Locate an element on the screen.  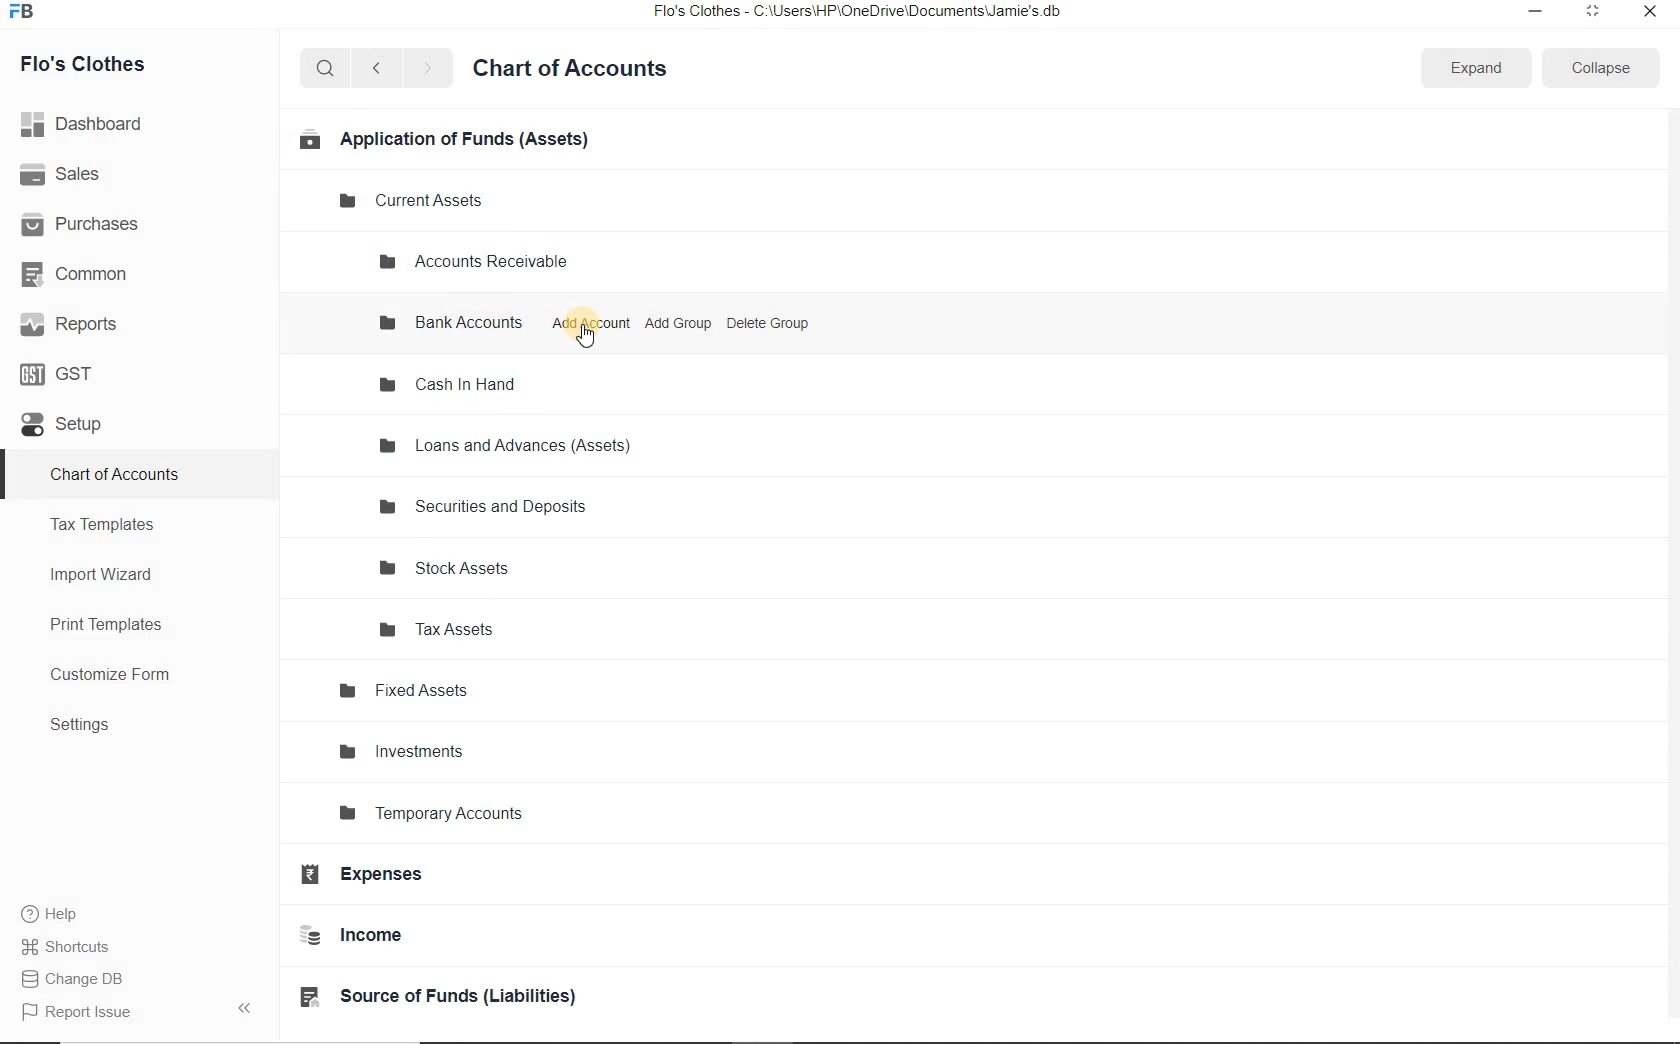
Fixed Assets is located at coordinates (426, 694).